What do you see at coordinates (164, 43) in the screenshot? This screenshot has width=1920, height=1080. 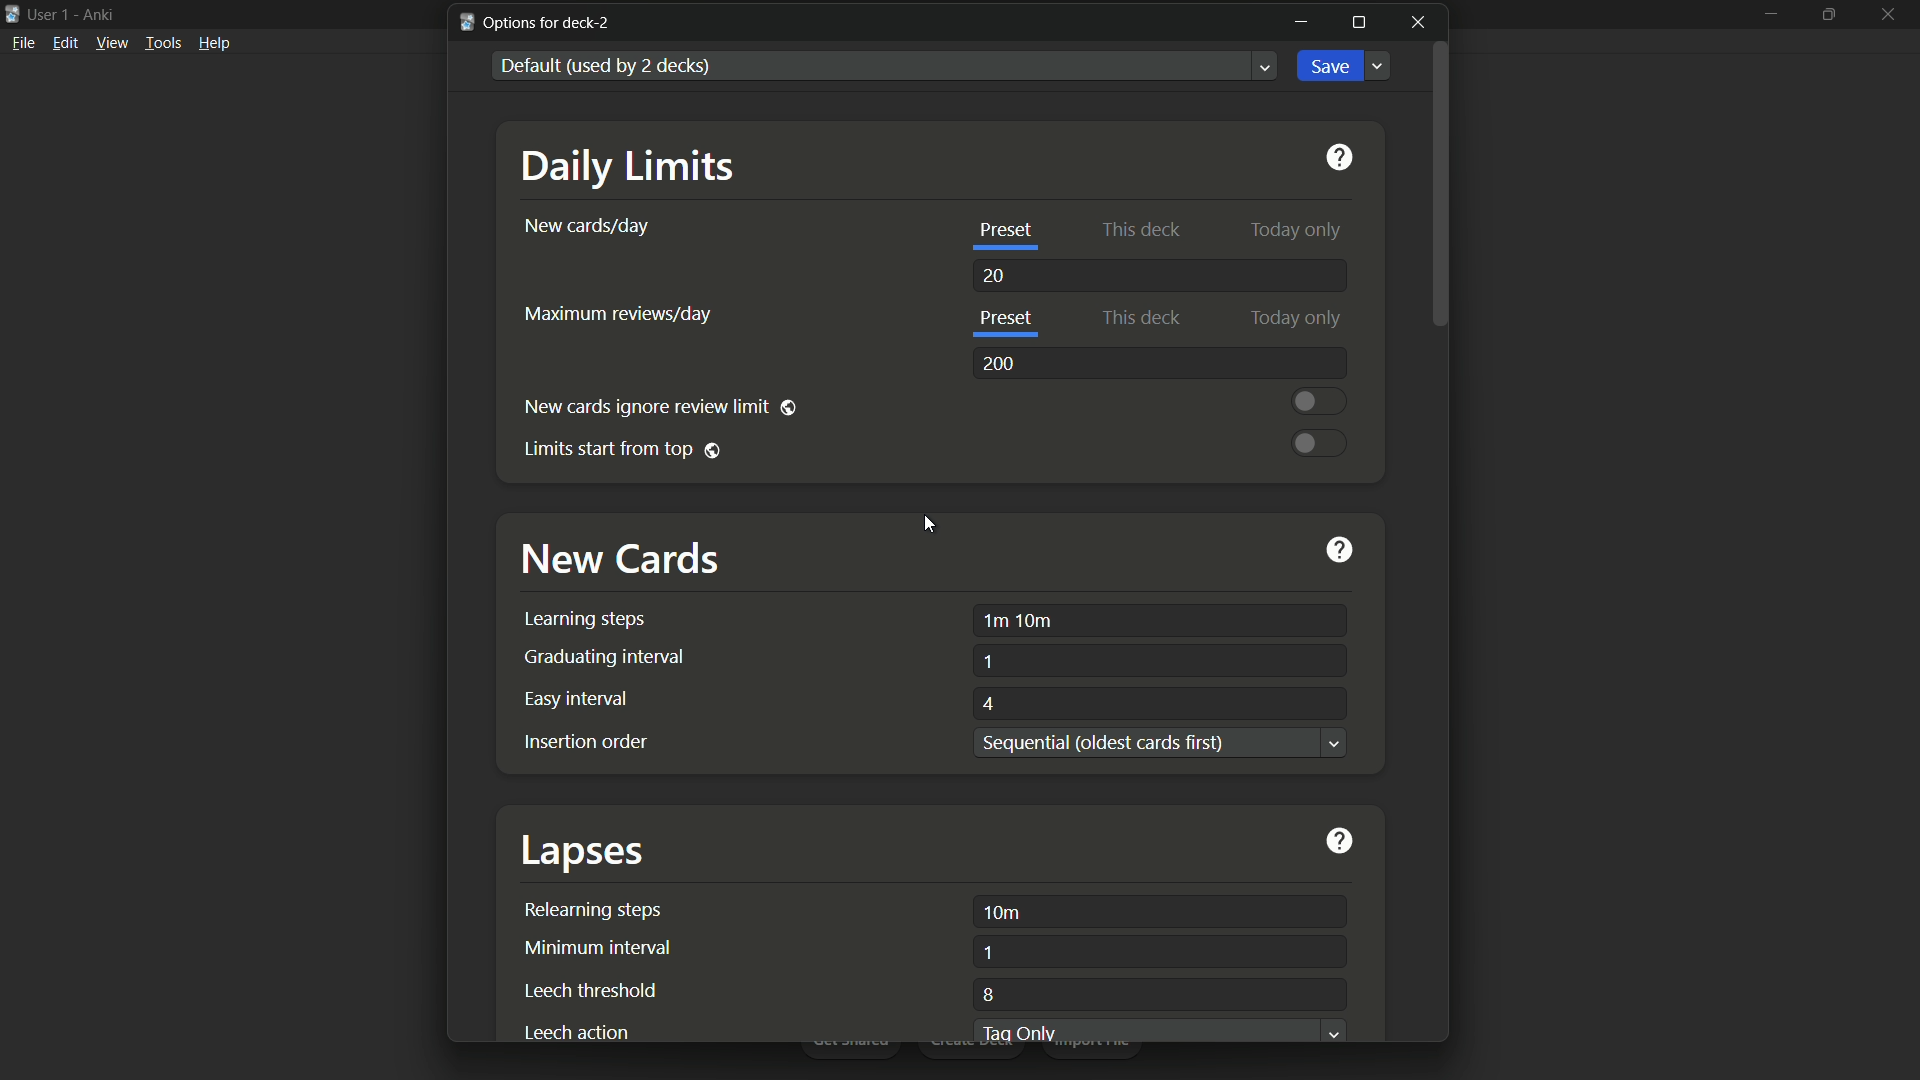 I see `tools menu` at bounding box center [164, 43].